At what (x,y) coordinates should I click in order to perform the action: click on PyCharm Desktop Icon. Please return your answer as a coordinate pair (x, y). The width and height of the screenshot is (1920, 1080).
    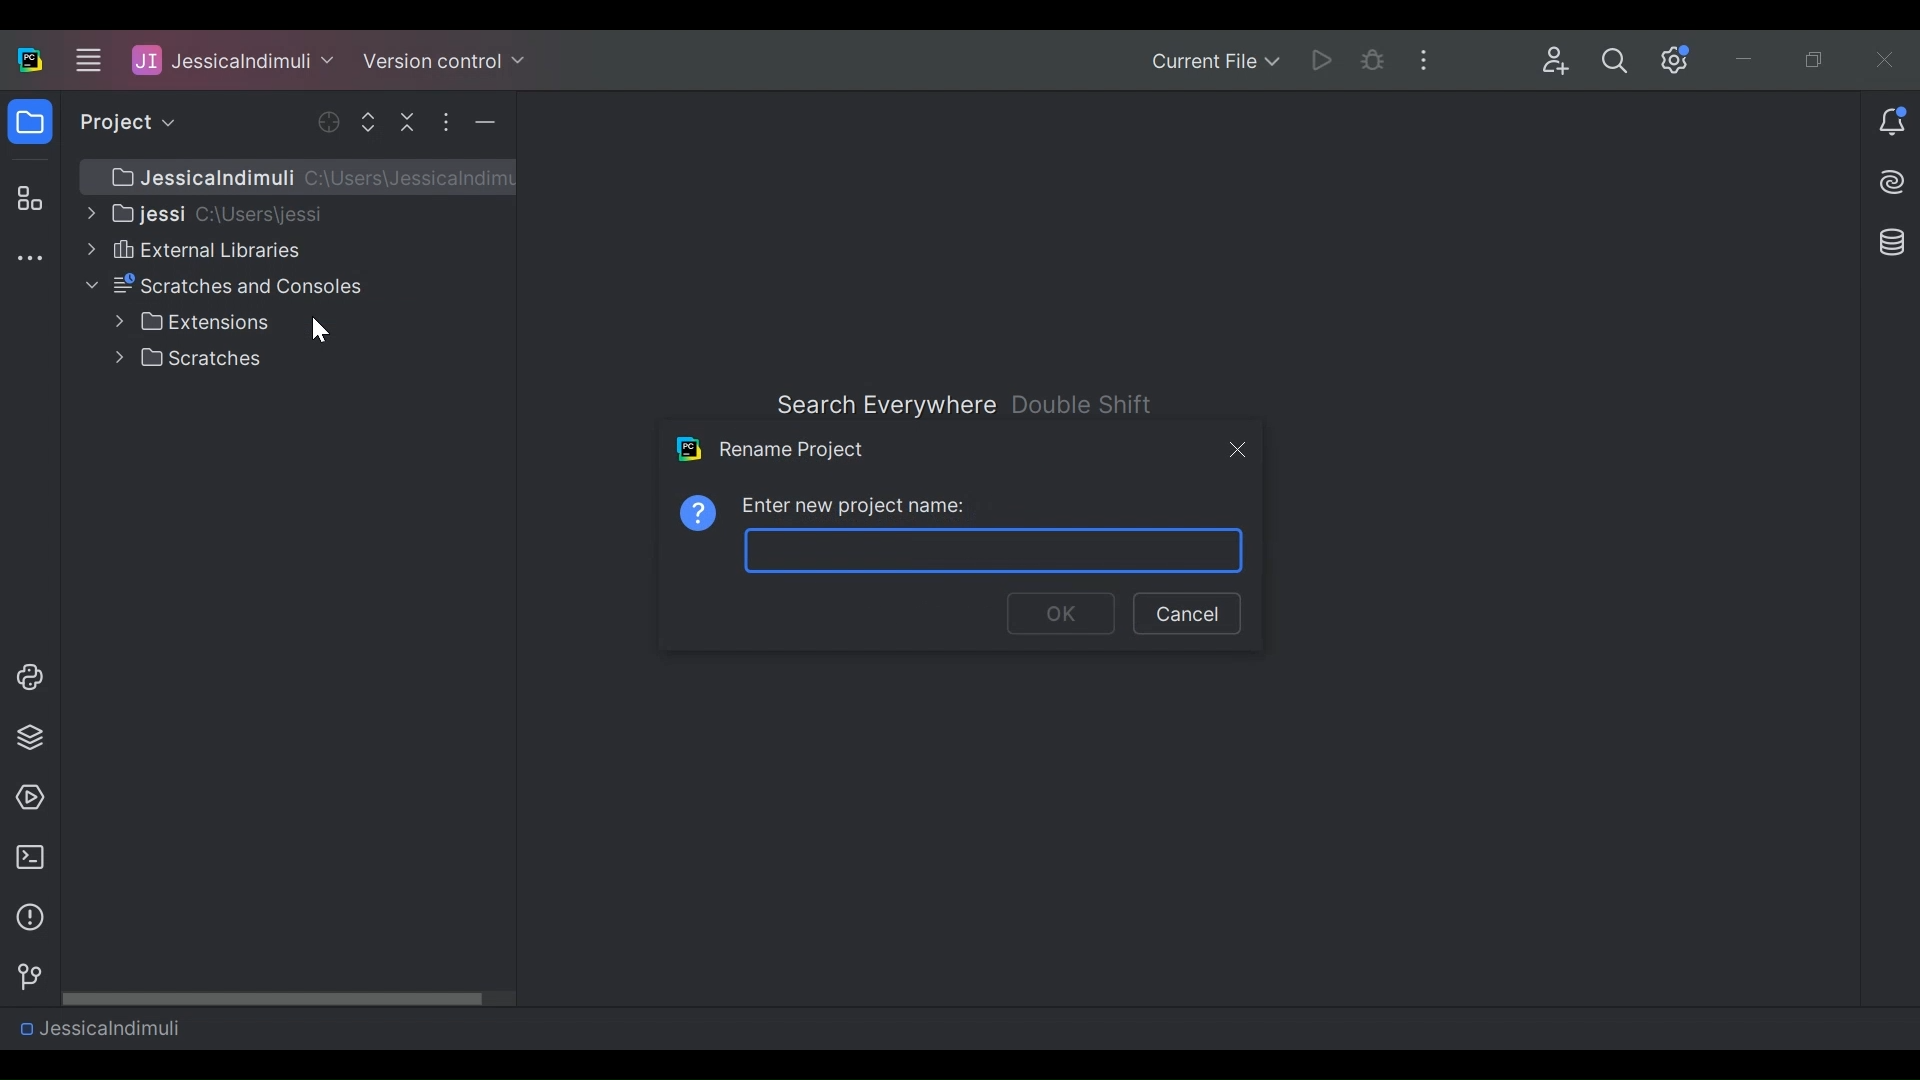
    Looking at the image, I should click on (31, 61).